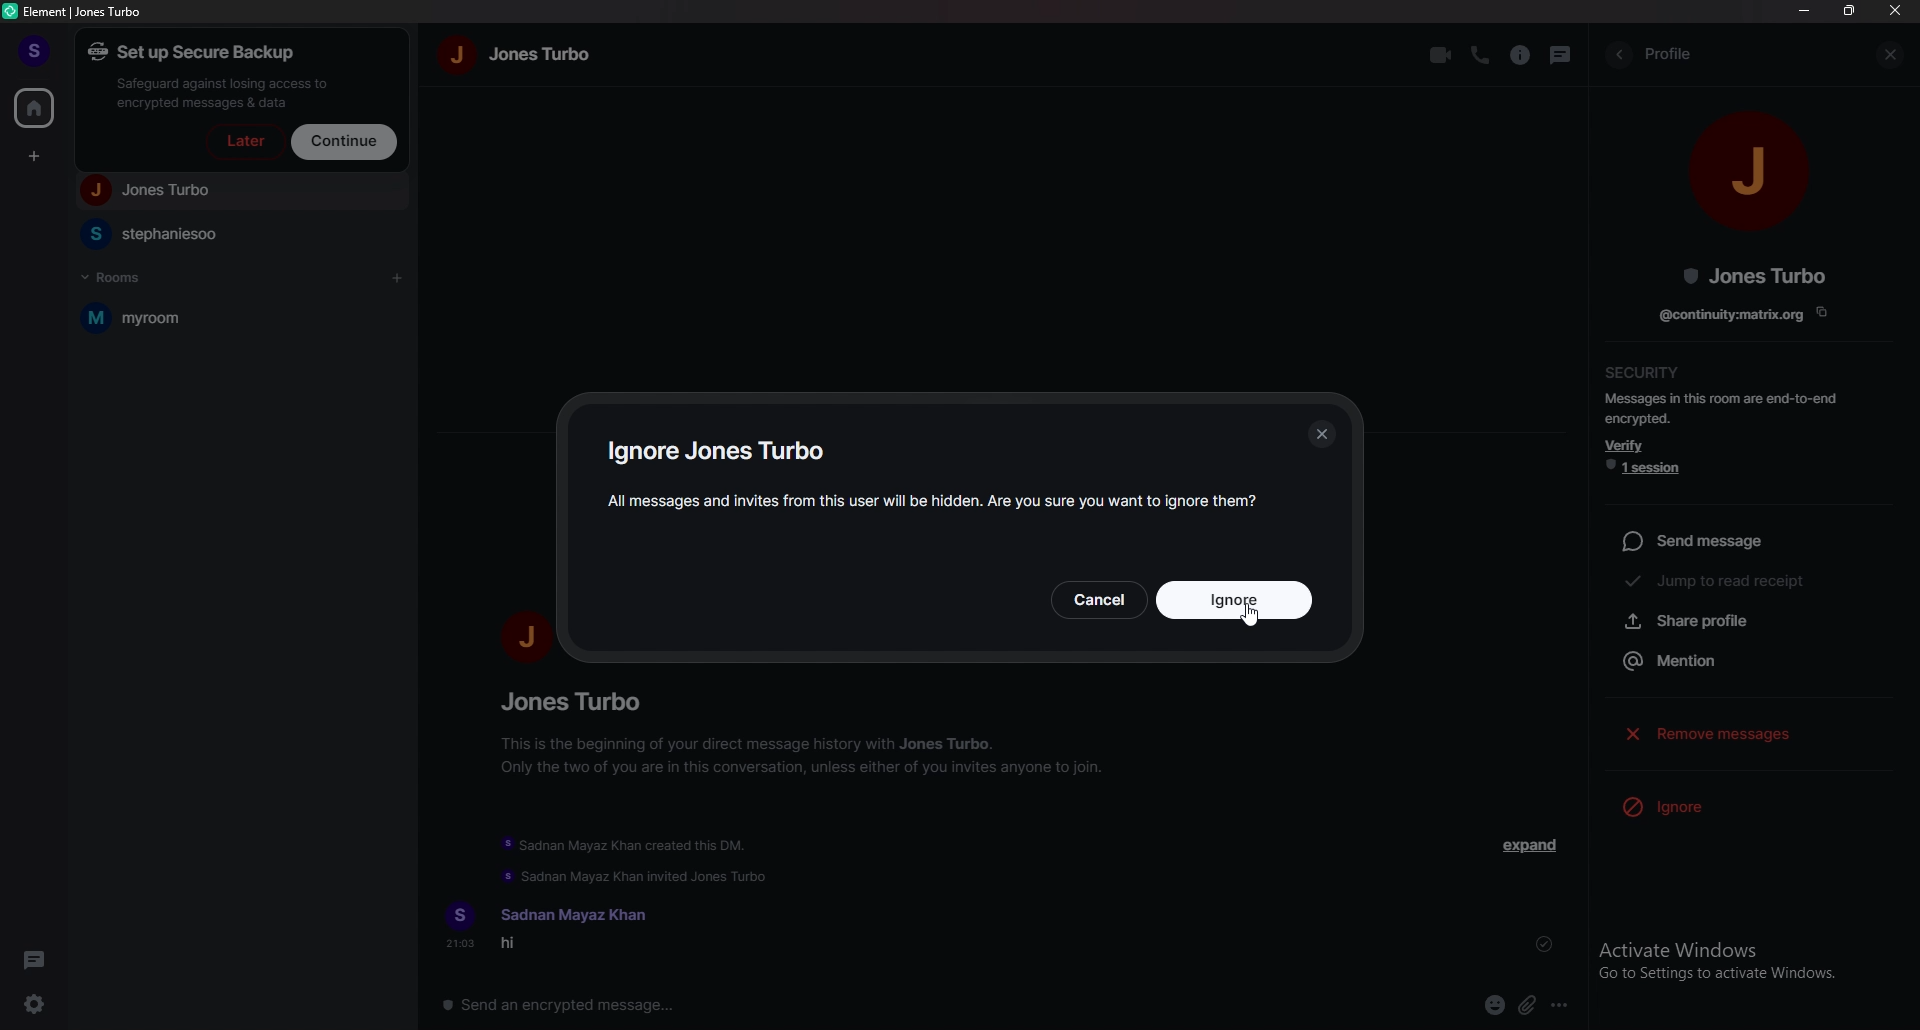 This screenshot has height=1030, width=1920. What do you see at coordinates (1544, 944) in the screenshot?
I see `sent` at bounding box center [1544, 944].